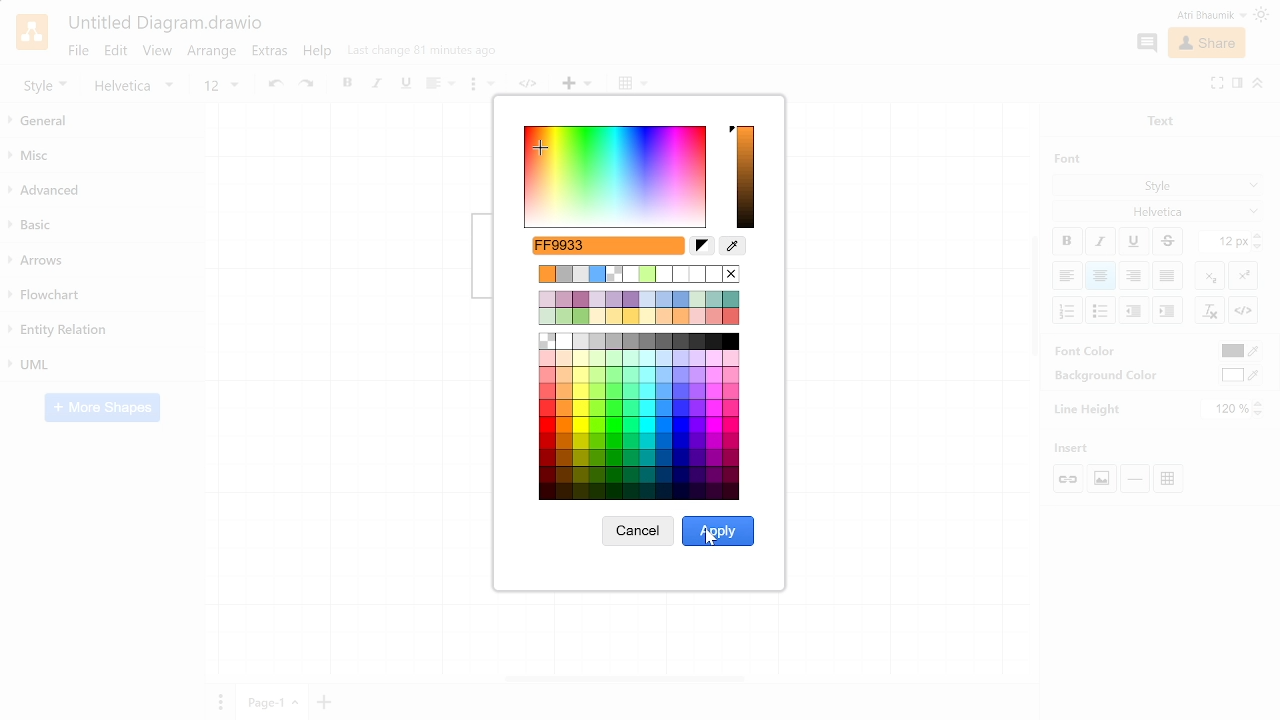  Describe the element at coordinates (220, 86) in the screenshot. I see `font size` at that location.